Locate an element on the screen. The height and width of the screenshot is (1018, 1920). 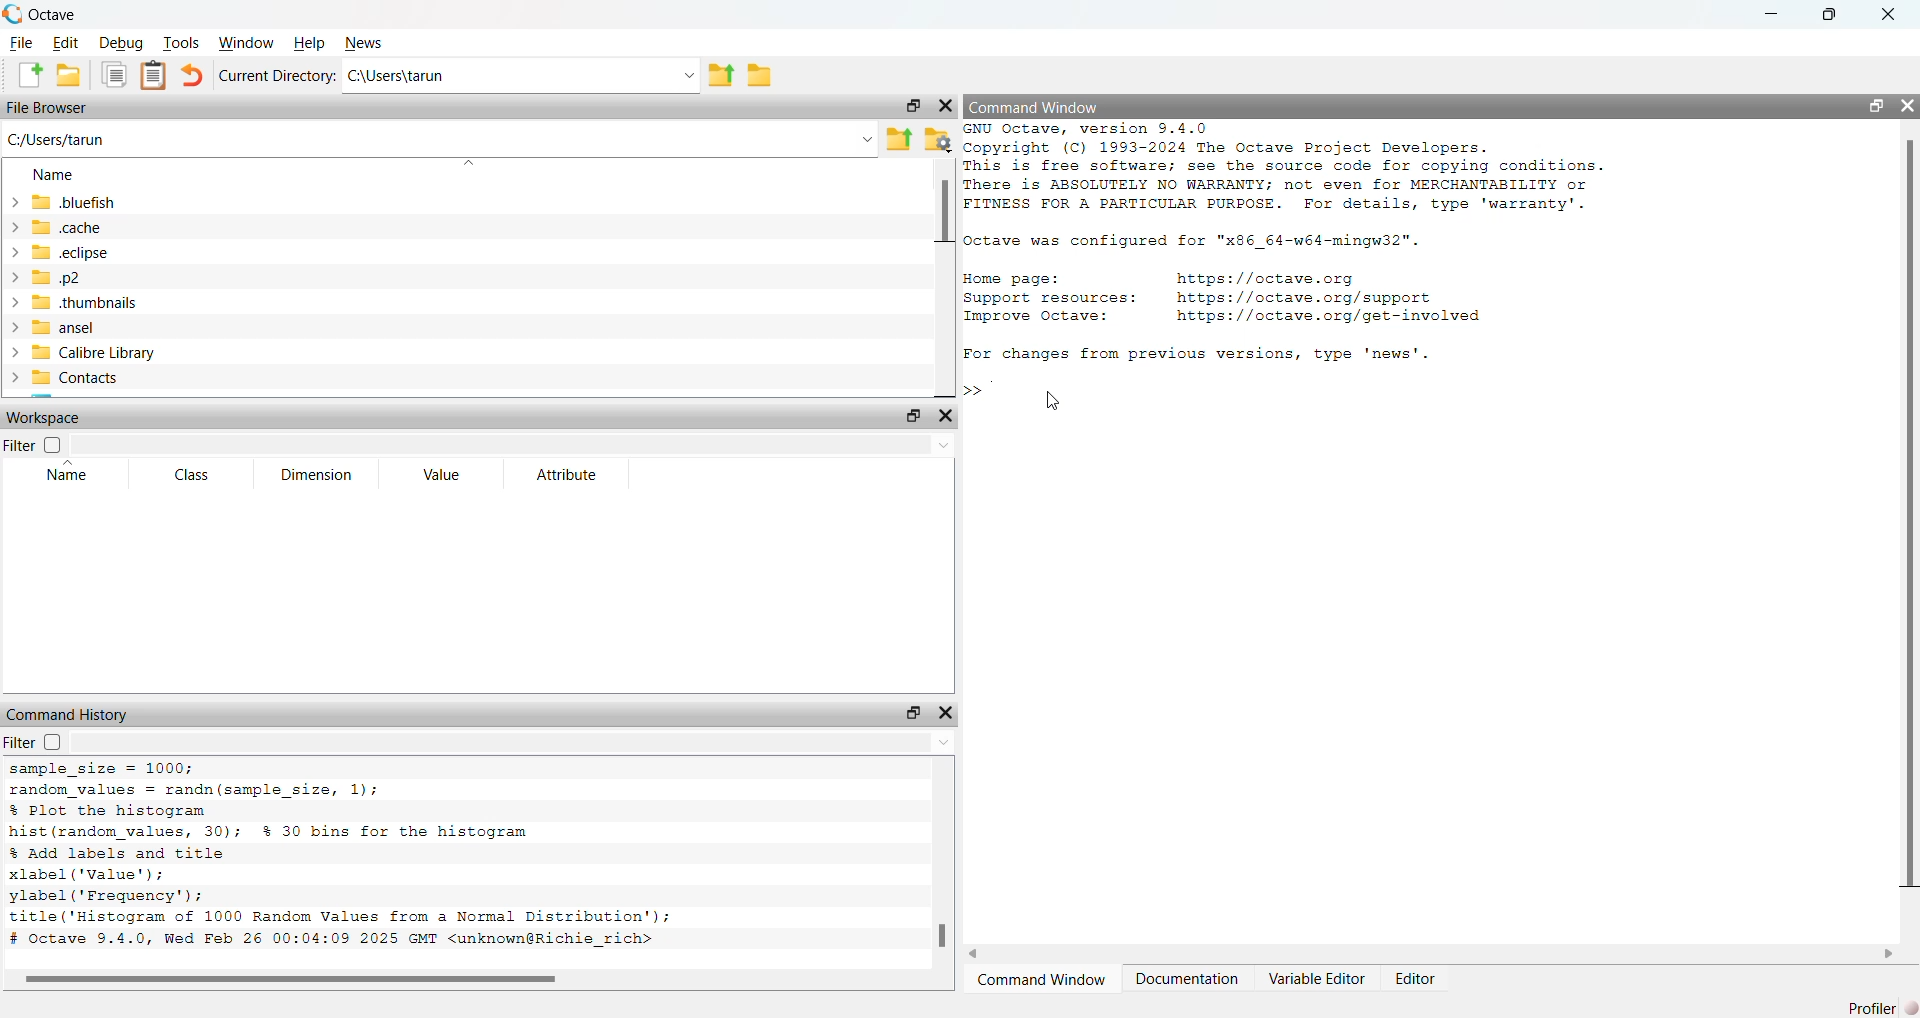
Filter is located at coordinates (33, 445).